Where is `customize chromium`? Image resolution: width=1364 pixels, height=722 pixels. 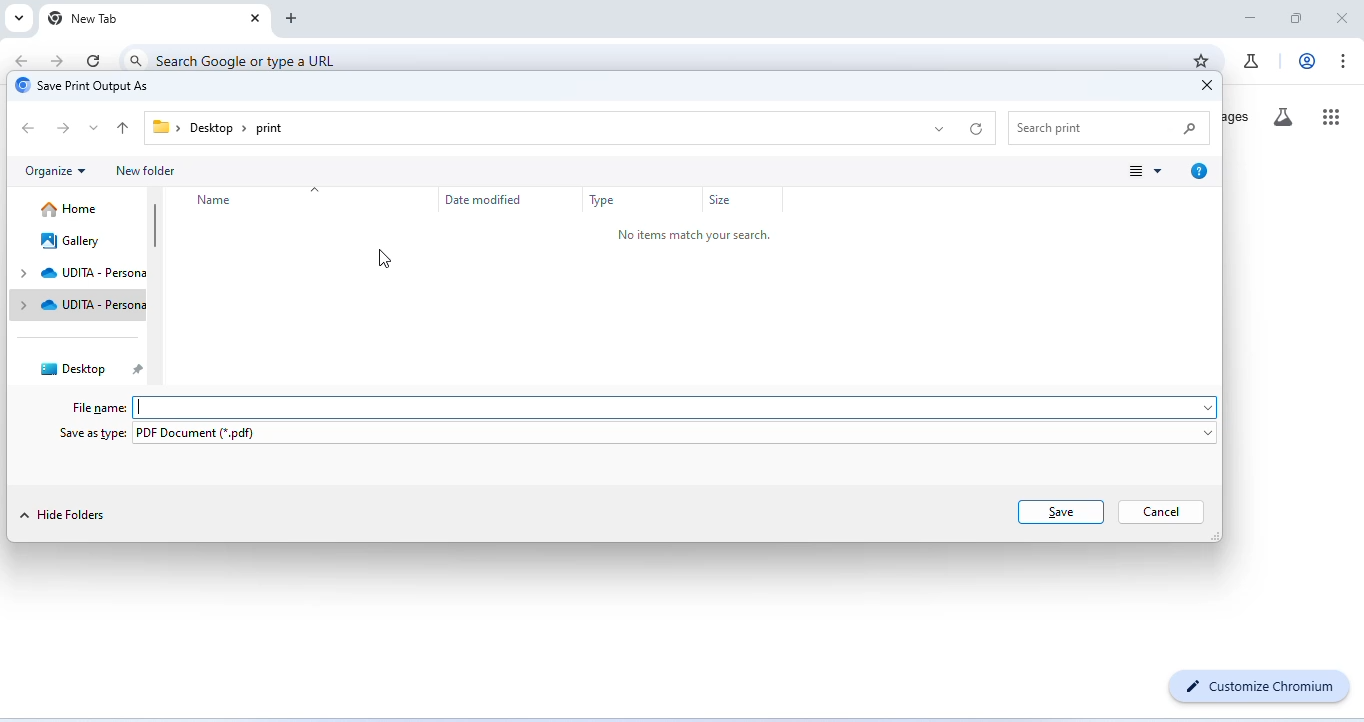
customize chromium is located at coordinates (1261, 686).